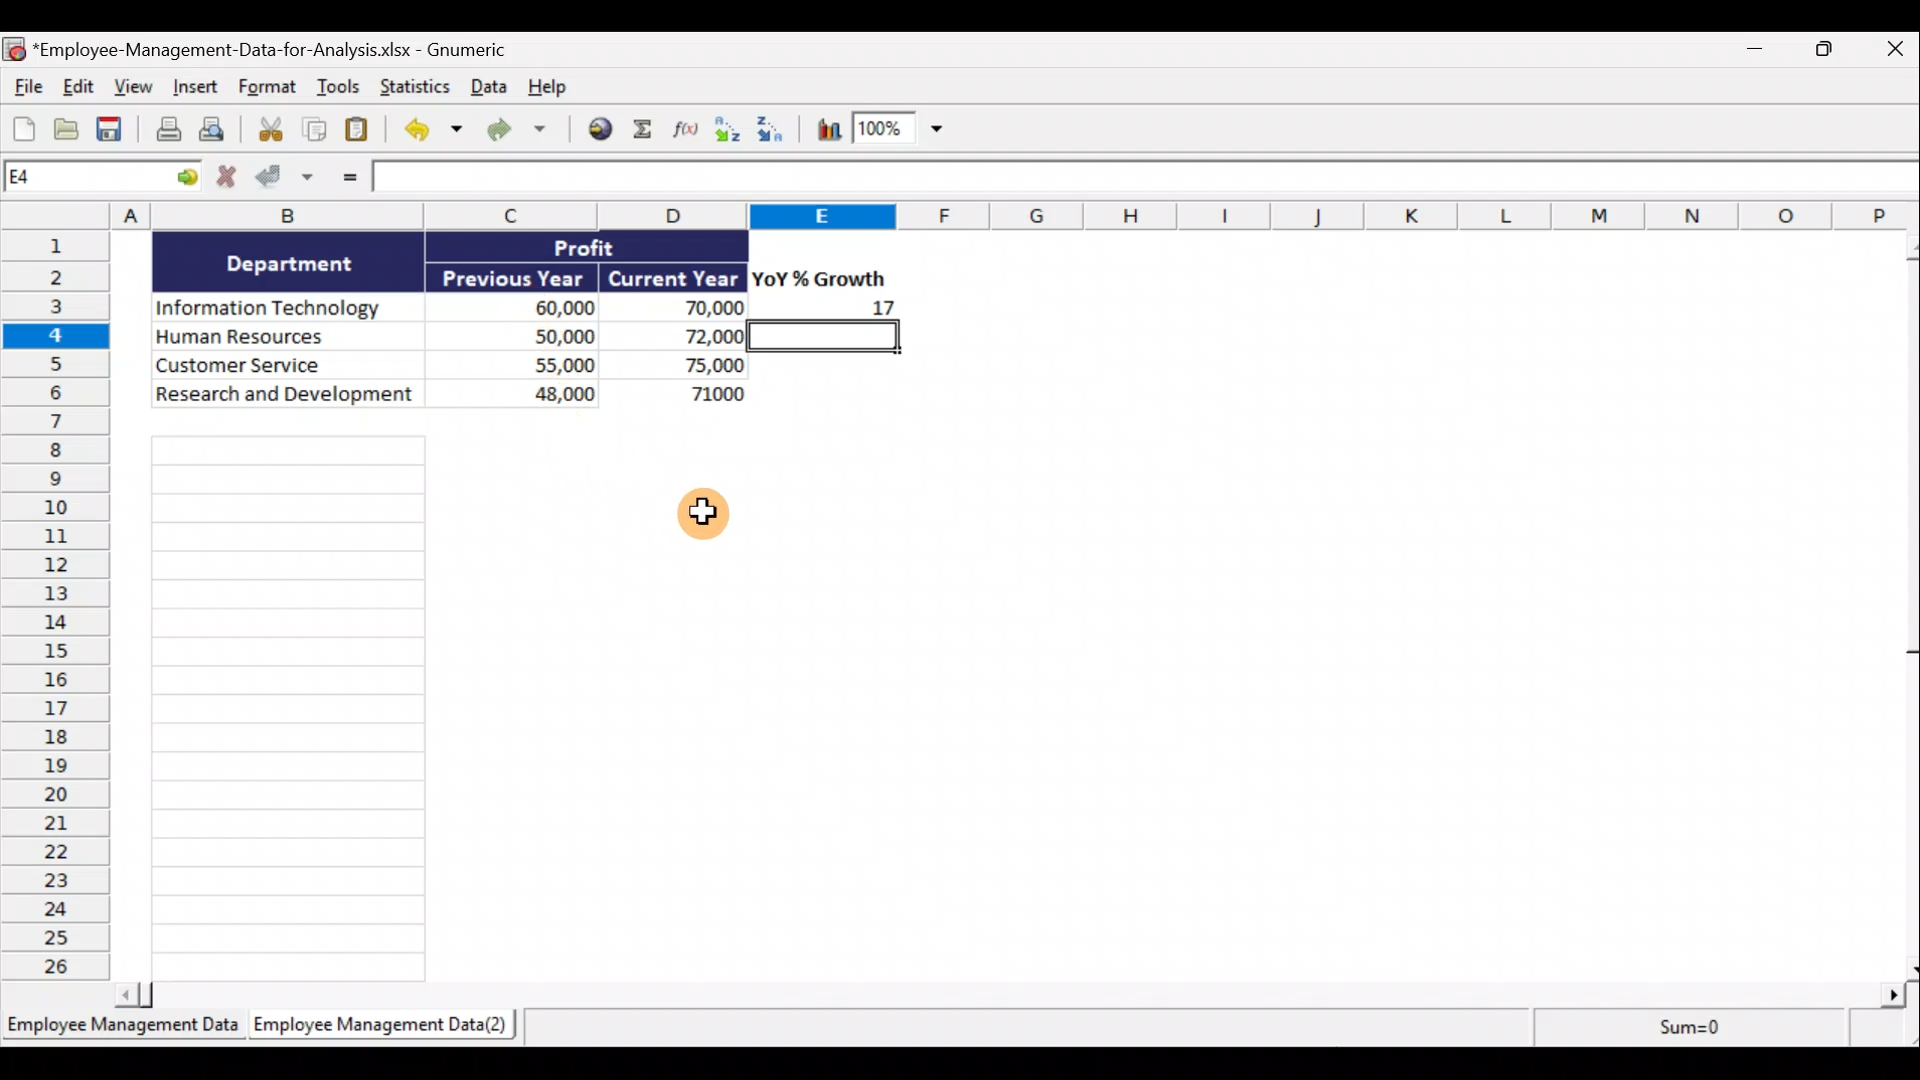  What do you see at coordinates (449, 318) in the screenshot?
I see `Data` at bounding box center [449, 318].